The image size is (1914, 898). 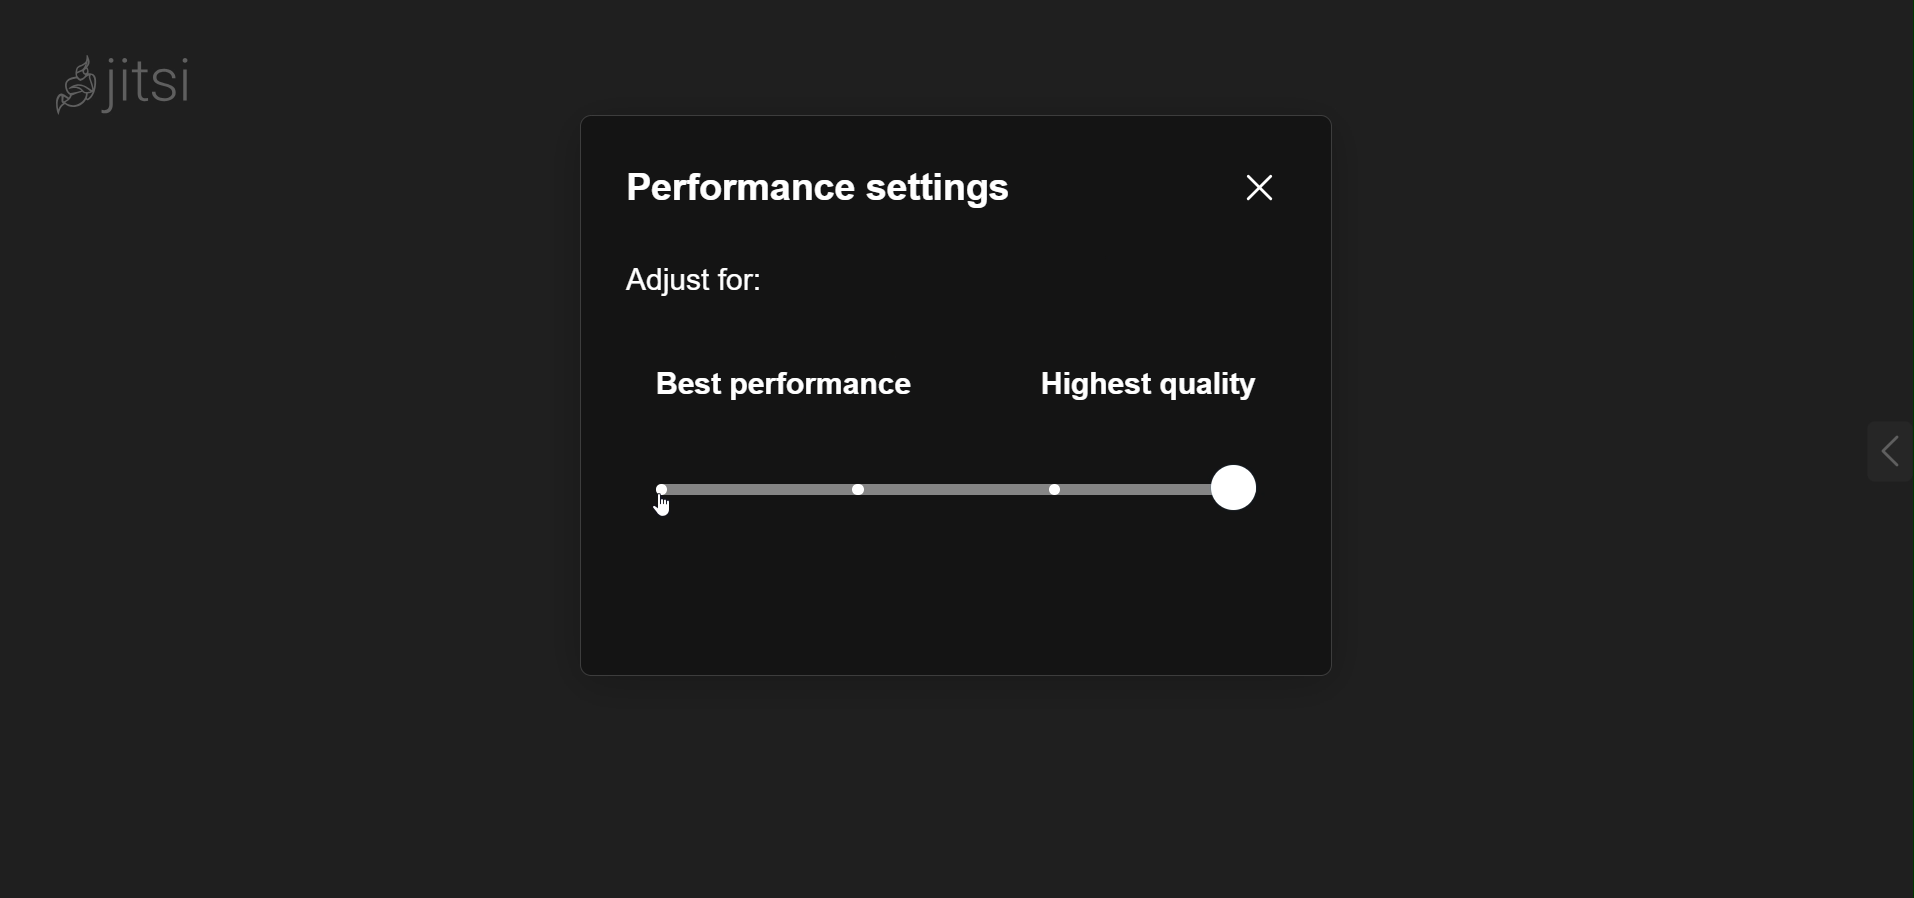 I want to click on cursor, so click(x=640, y=523).